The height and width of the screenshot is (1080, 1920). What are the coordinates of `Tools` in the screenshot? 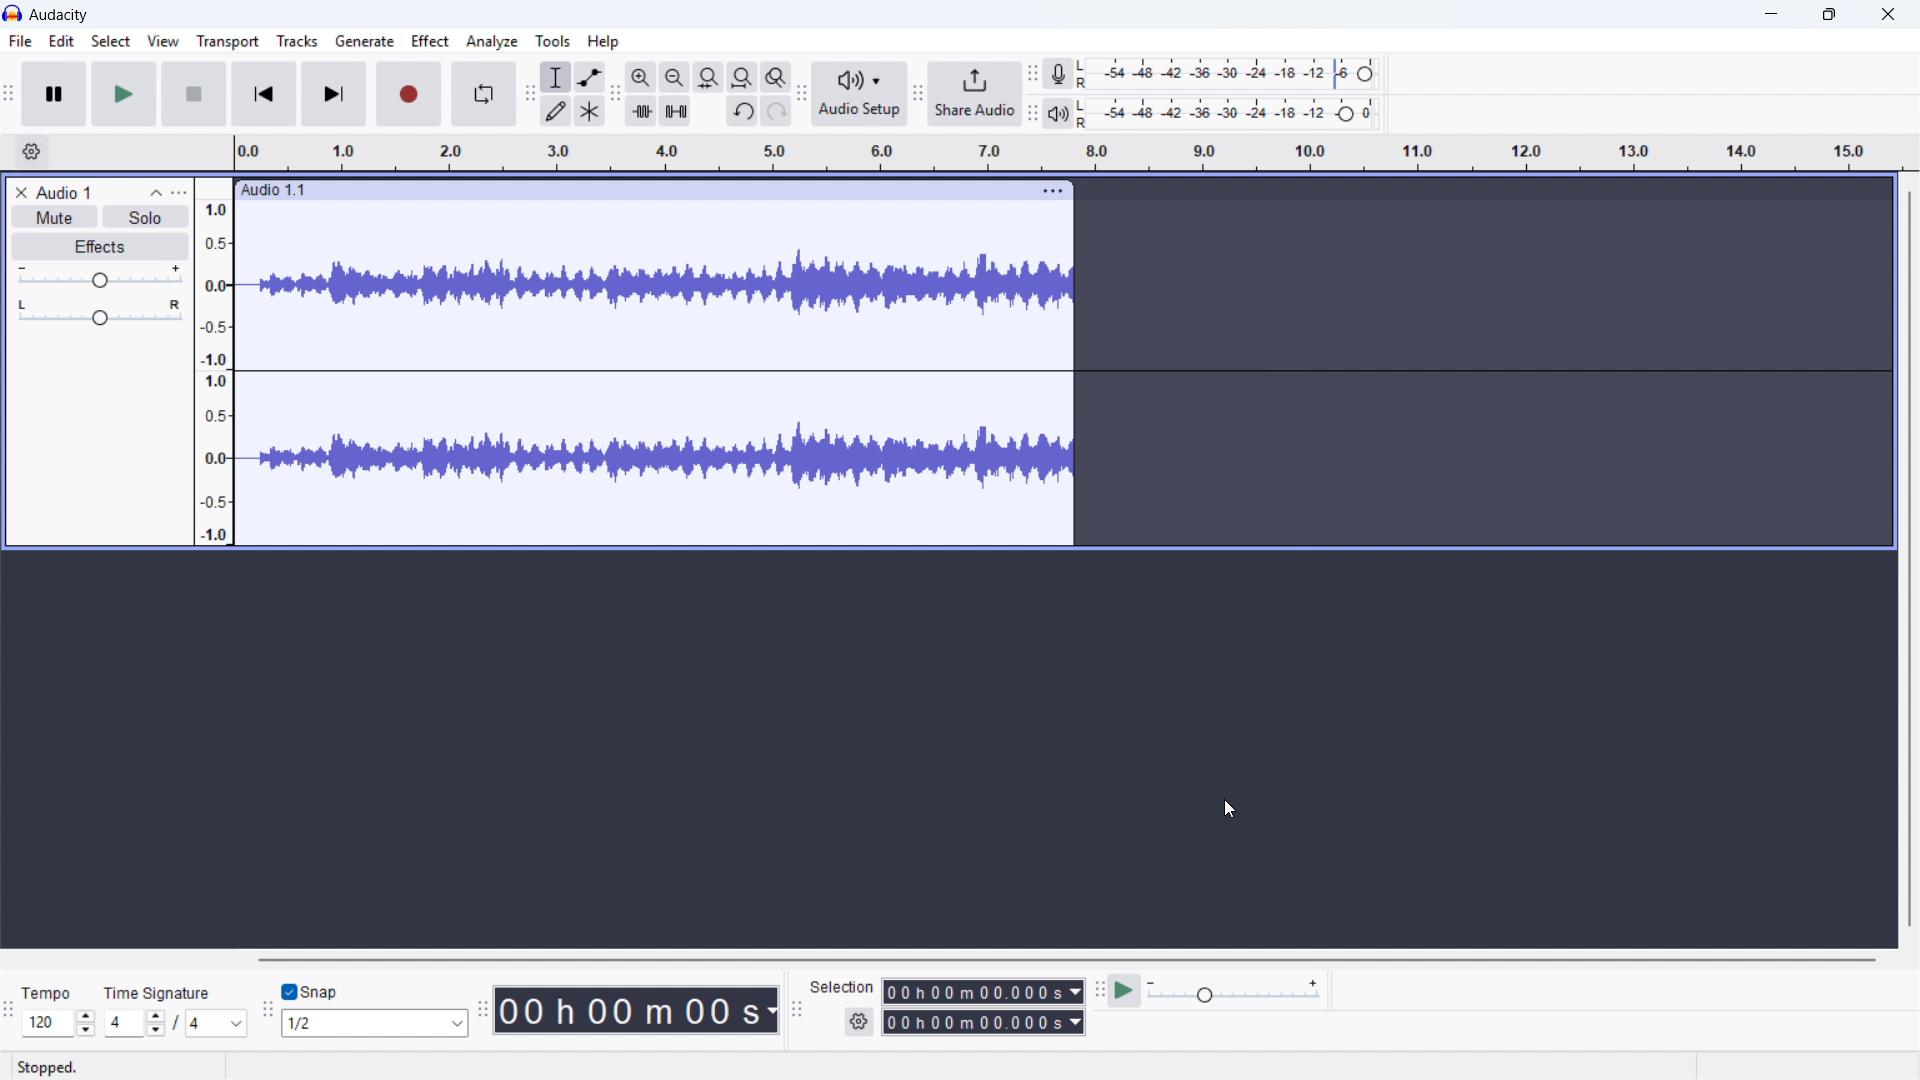 It's located at (554, 40).